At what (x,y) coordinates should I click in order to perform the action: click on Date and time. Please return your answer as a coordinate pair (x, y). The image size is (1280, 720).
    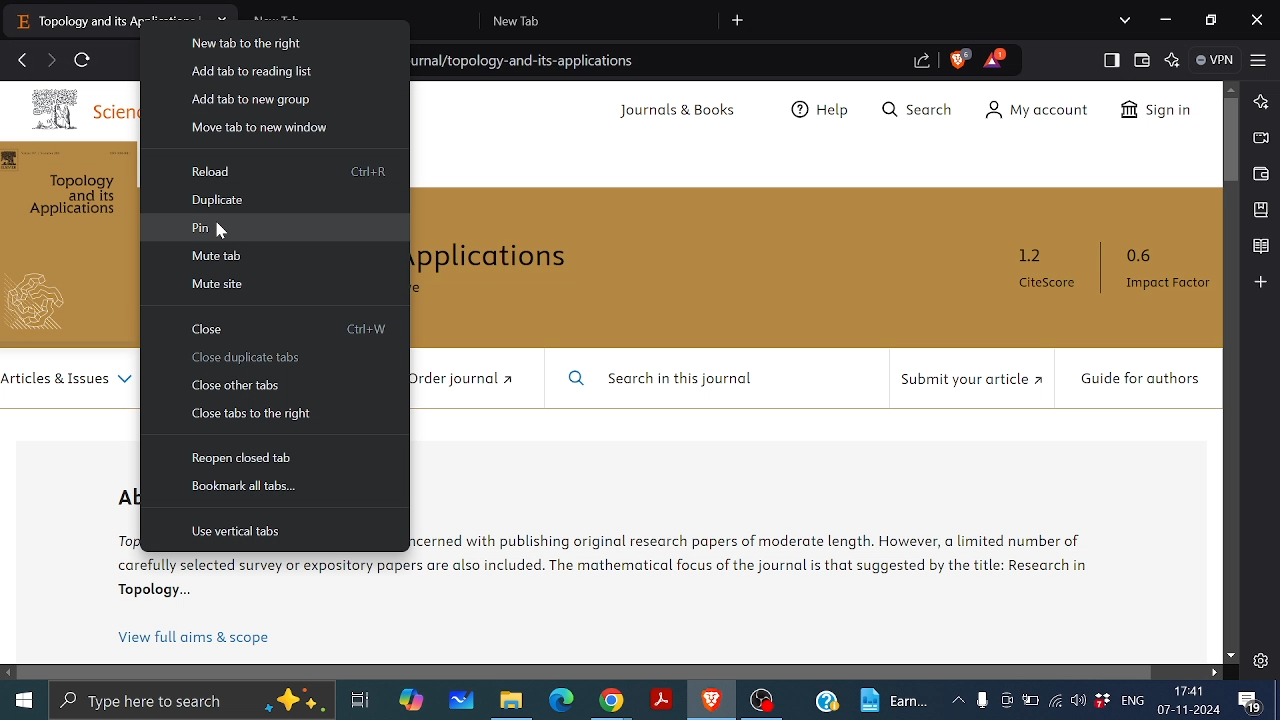
    Looking at the image, I should click on (1190, 700).